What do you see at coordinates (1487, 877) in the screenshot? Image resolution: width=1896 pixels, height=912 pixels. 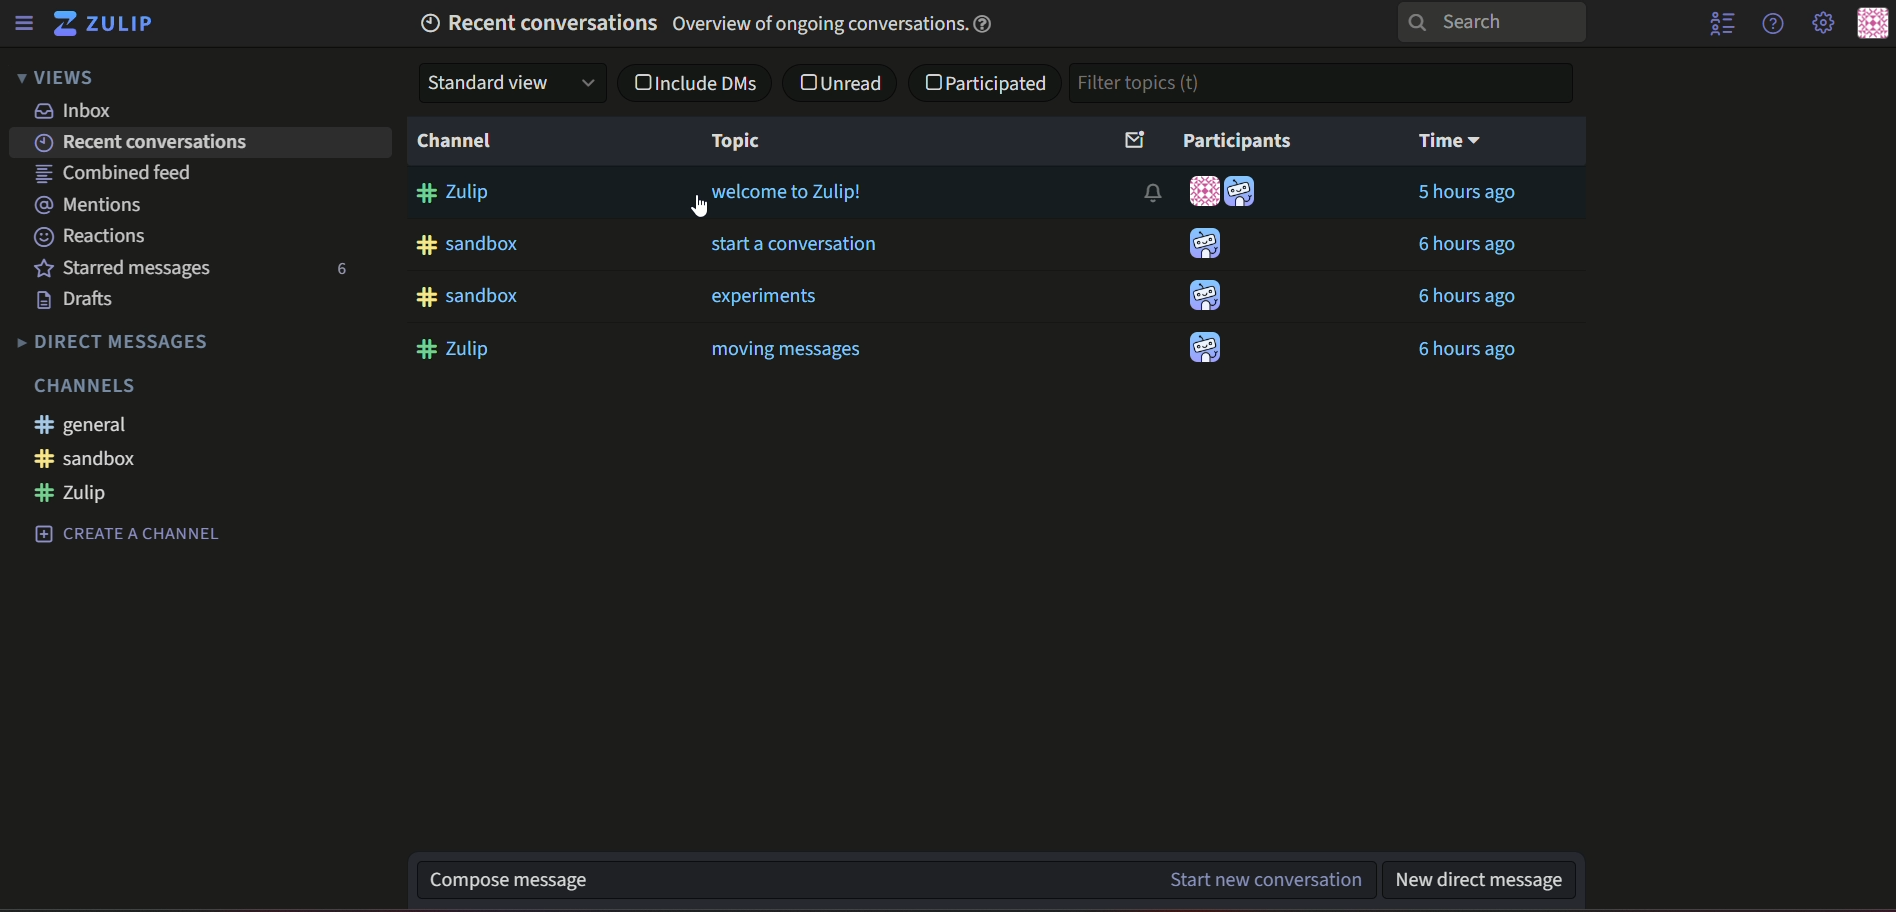 I see `New direct message` at bounding box center [1487, 877].